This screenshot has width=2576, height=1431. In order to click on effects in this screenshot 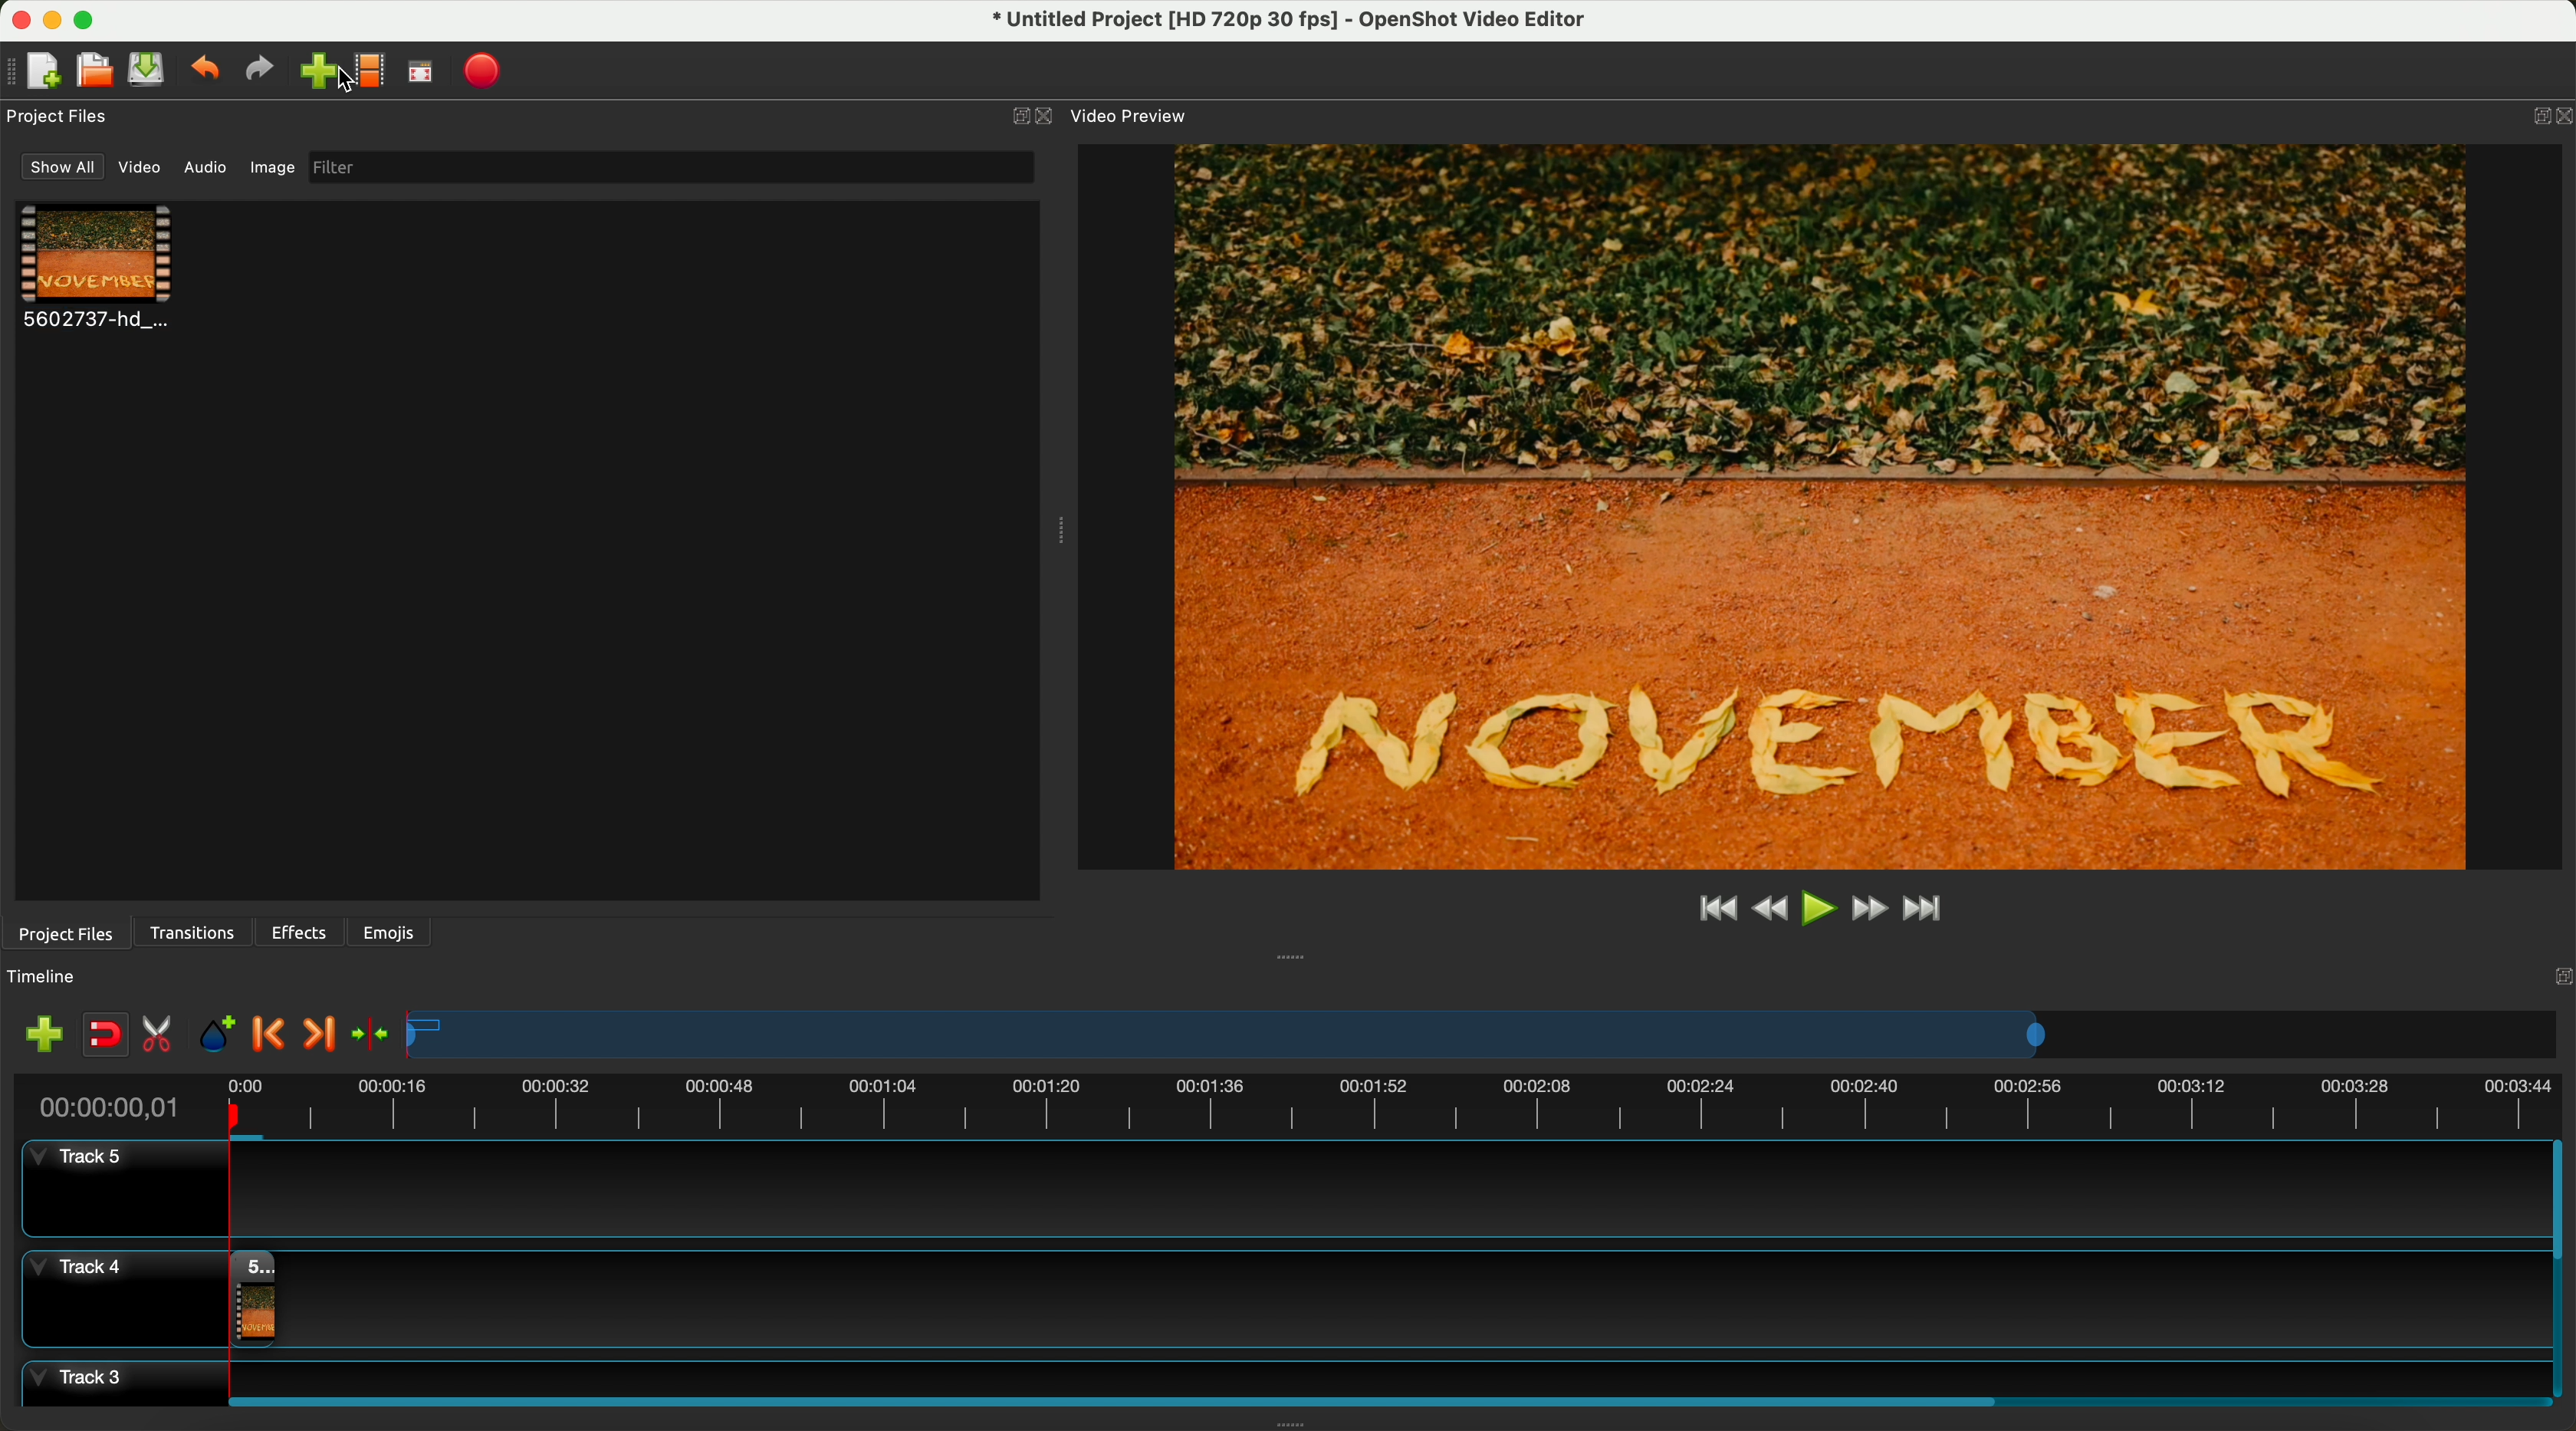, I will do `click(301, 932)`.